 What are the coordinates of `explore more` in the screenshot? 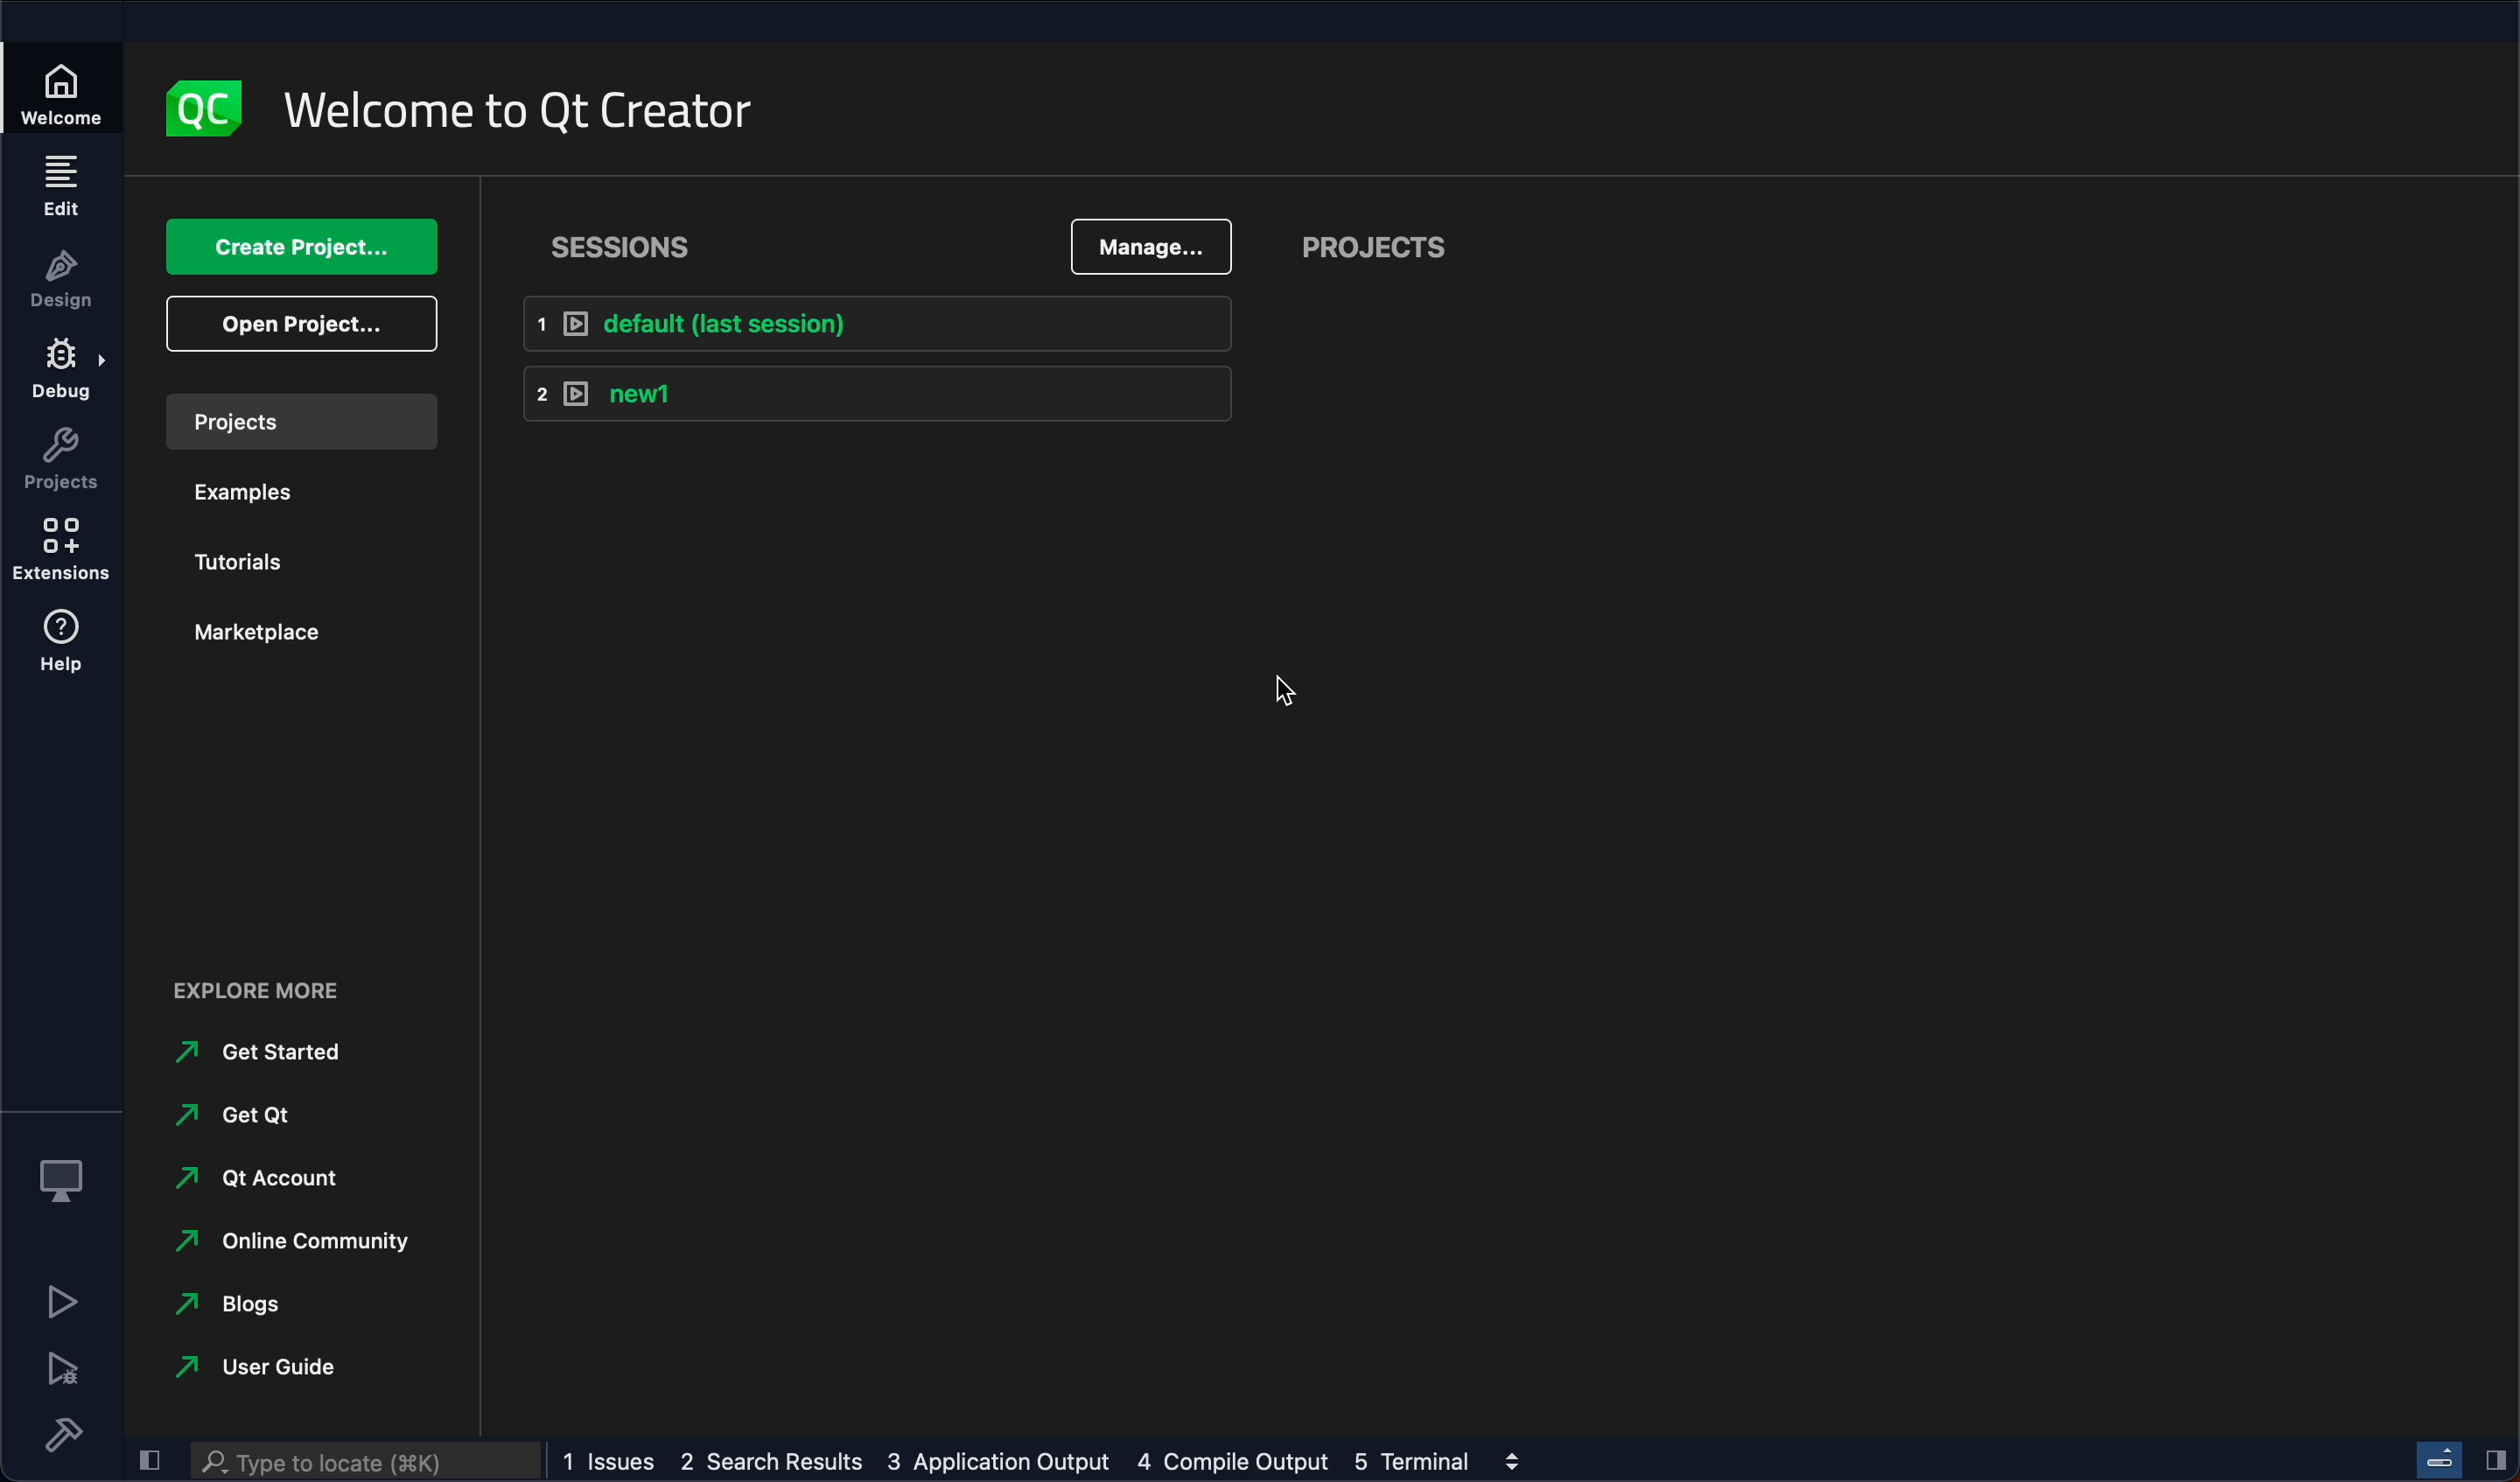 It's located at (265, 992).